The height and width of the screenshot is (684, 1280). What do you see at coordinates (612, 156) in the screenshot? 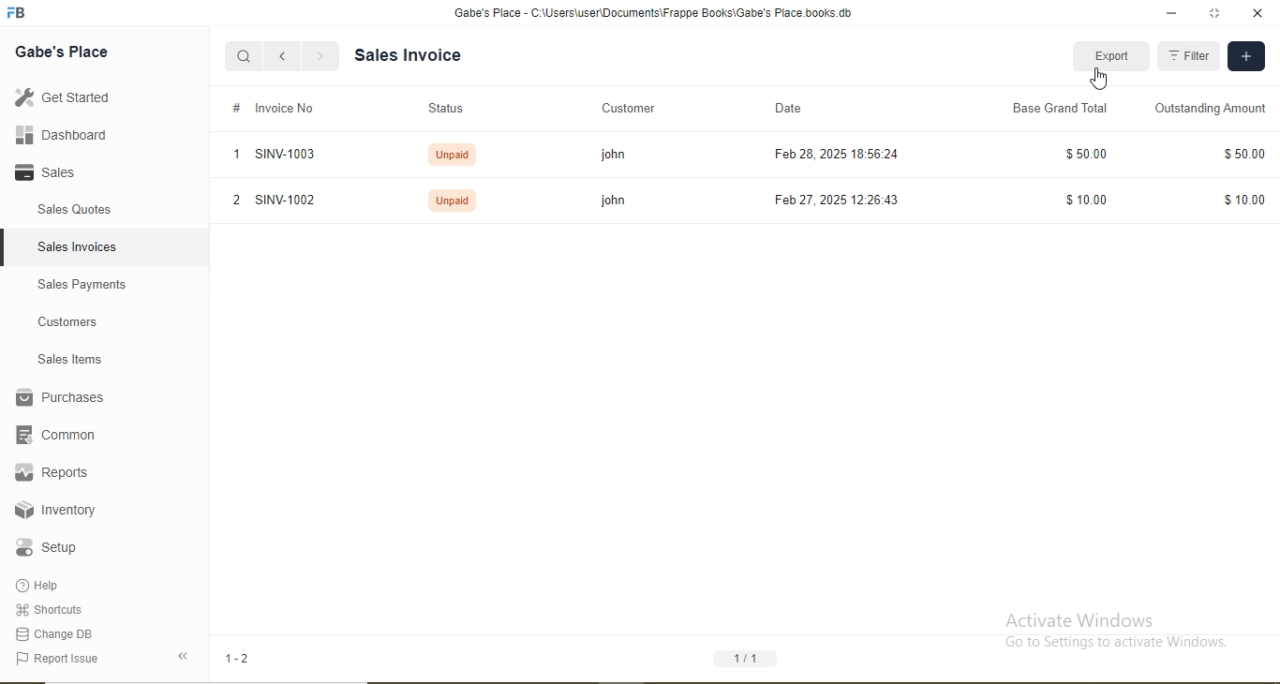
I see `john` at bounding box center [612, 156].